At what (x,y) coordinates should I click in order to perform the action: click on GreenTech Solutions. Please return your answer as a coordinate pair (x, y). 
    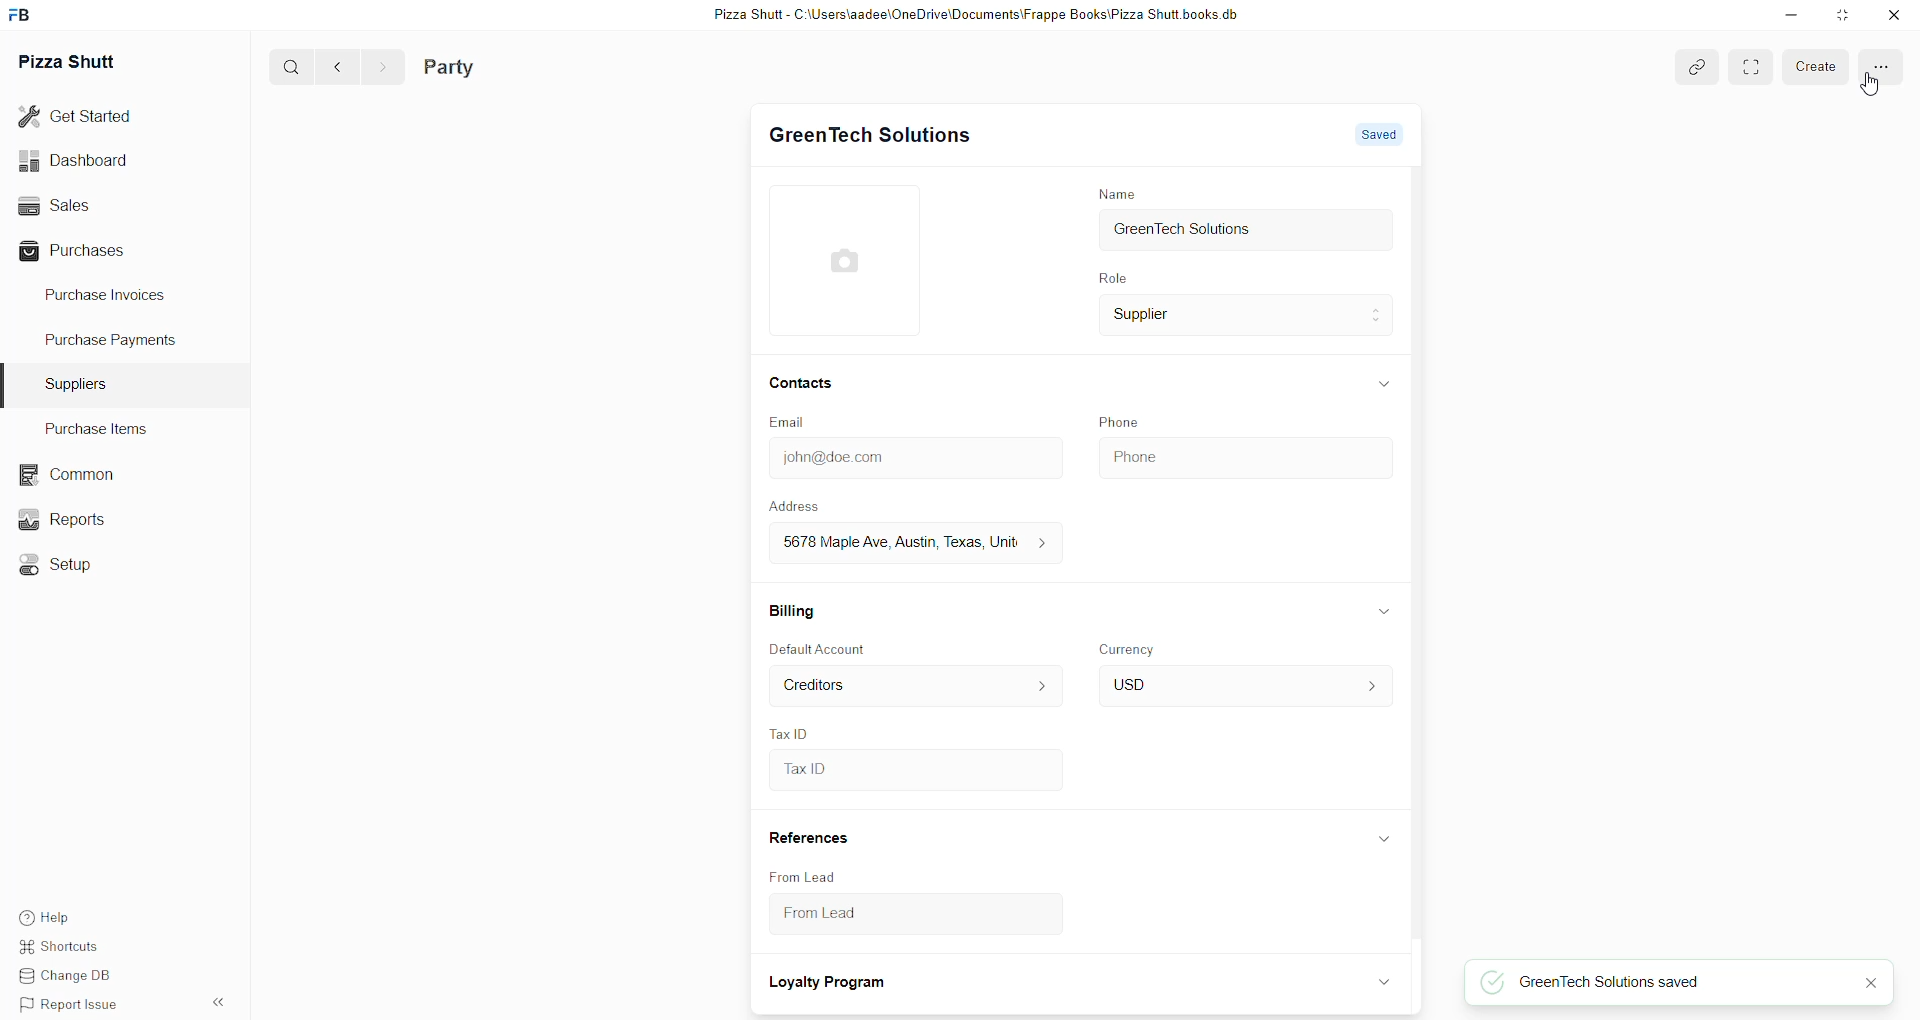
    Looking at the image, I should click on (1246, 232).